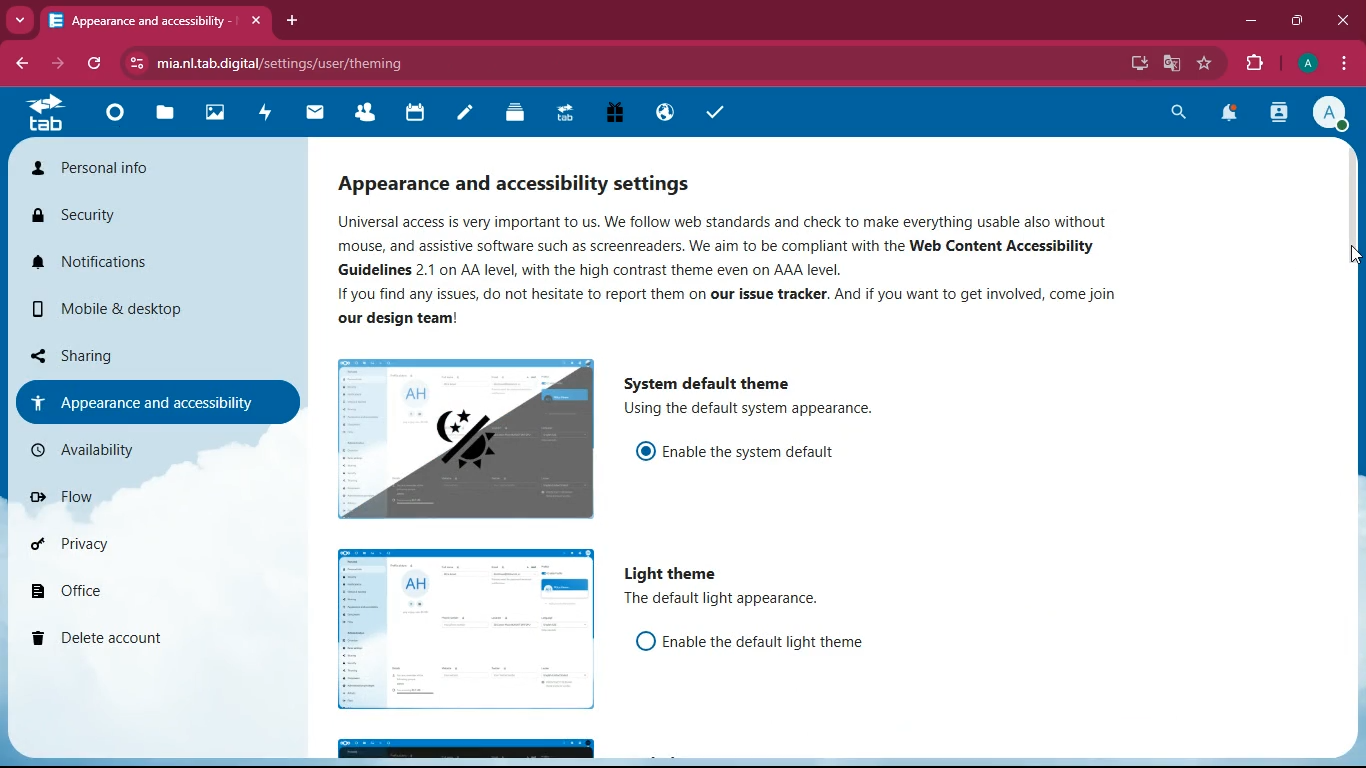 The height and width of the screenshot is (768, 1366). Describe the element at coordinates (220, 113) in the screenshot. I see `images` at that location.